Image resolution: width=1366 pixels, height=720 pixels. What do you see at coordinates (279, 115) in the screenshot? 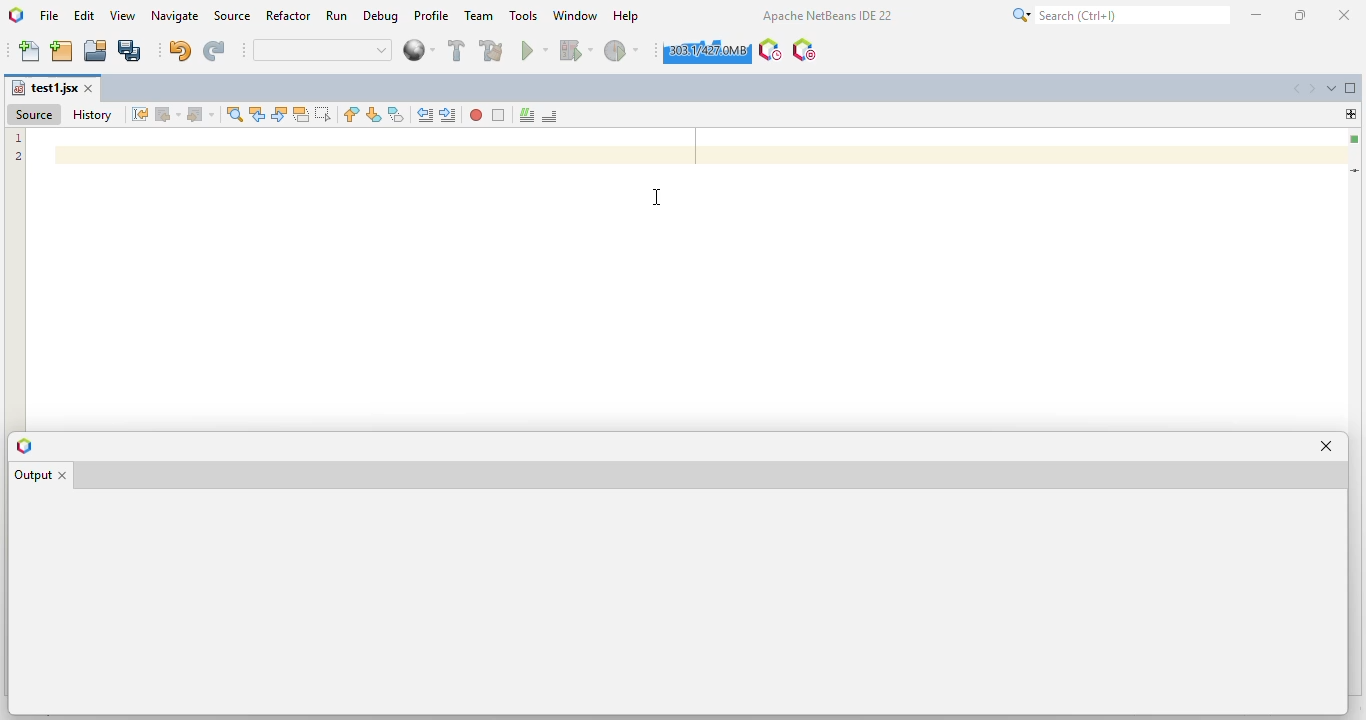
I see `find next occurrence` at bounding box center [279, 115].